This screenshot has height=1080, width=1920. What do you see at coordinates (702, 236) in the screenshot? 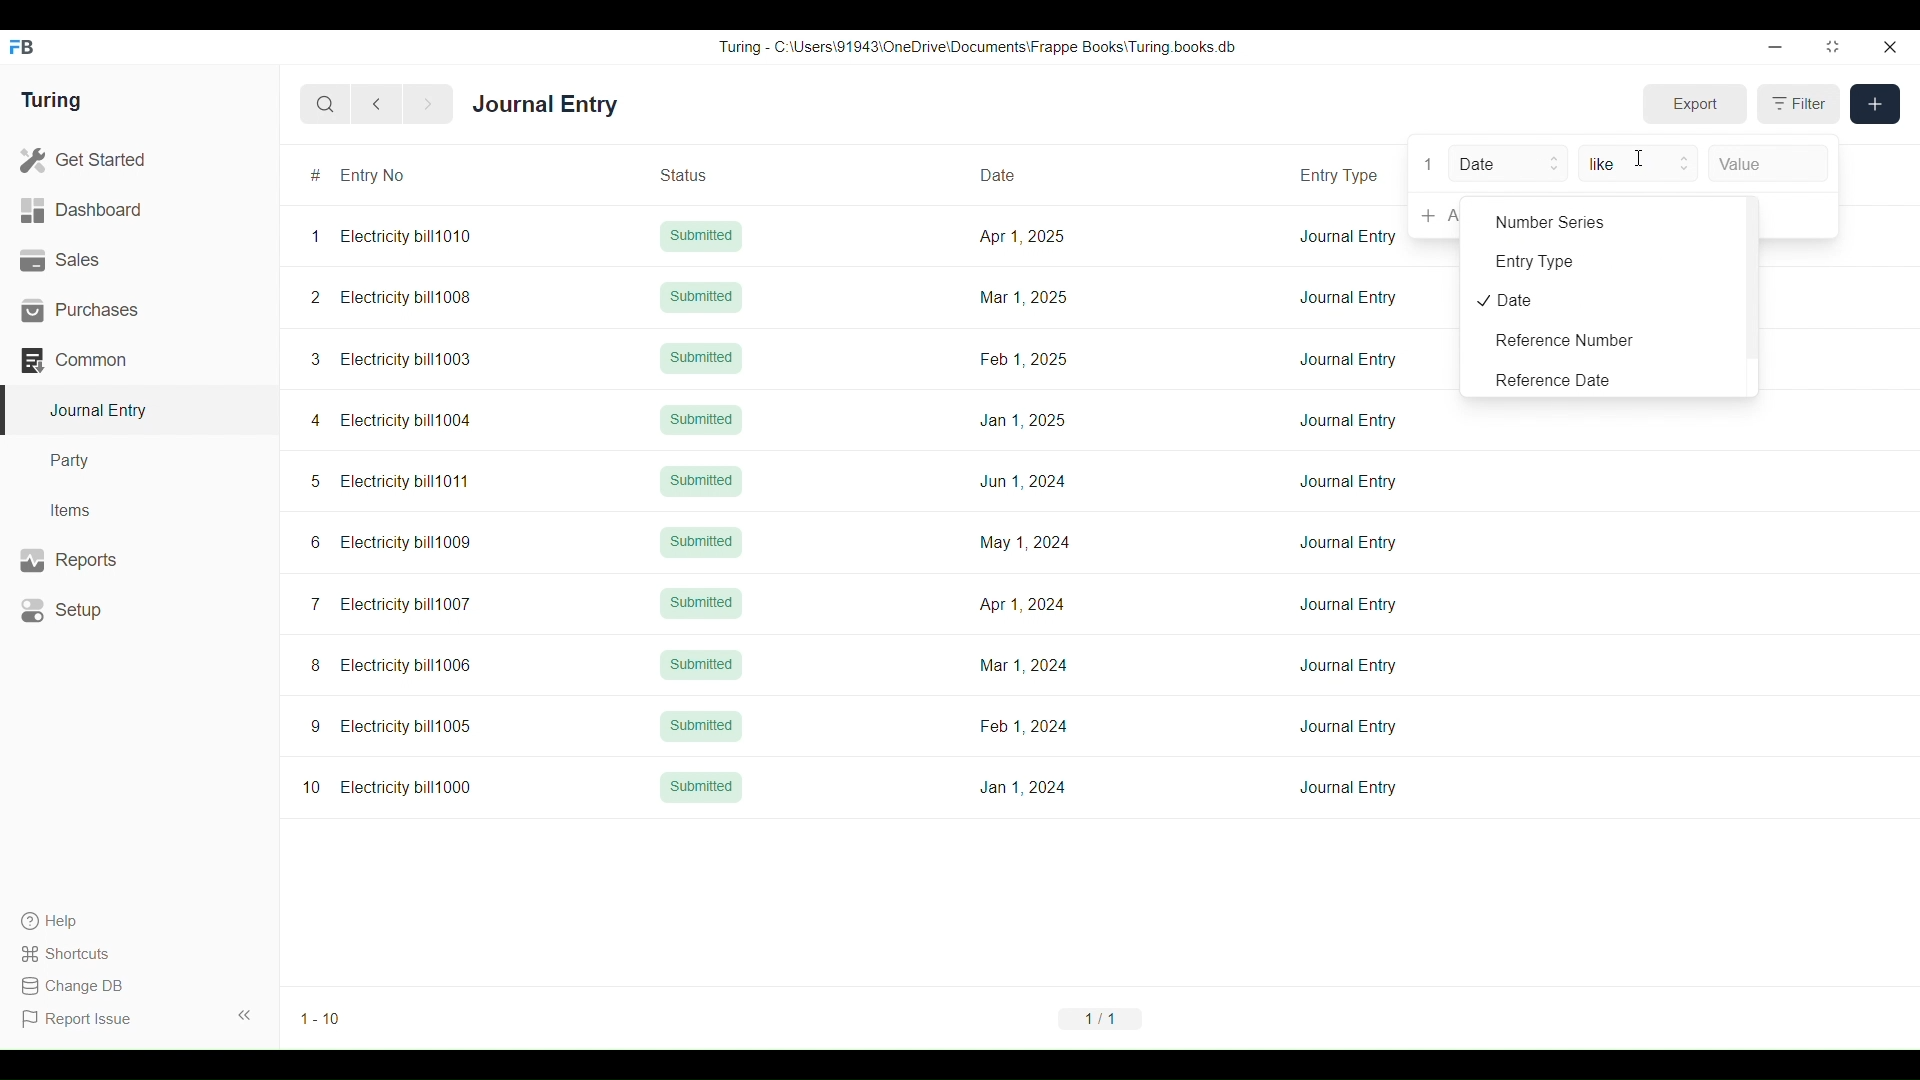
I see `Submitted` at bounding box center [702, 236].